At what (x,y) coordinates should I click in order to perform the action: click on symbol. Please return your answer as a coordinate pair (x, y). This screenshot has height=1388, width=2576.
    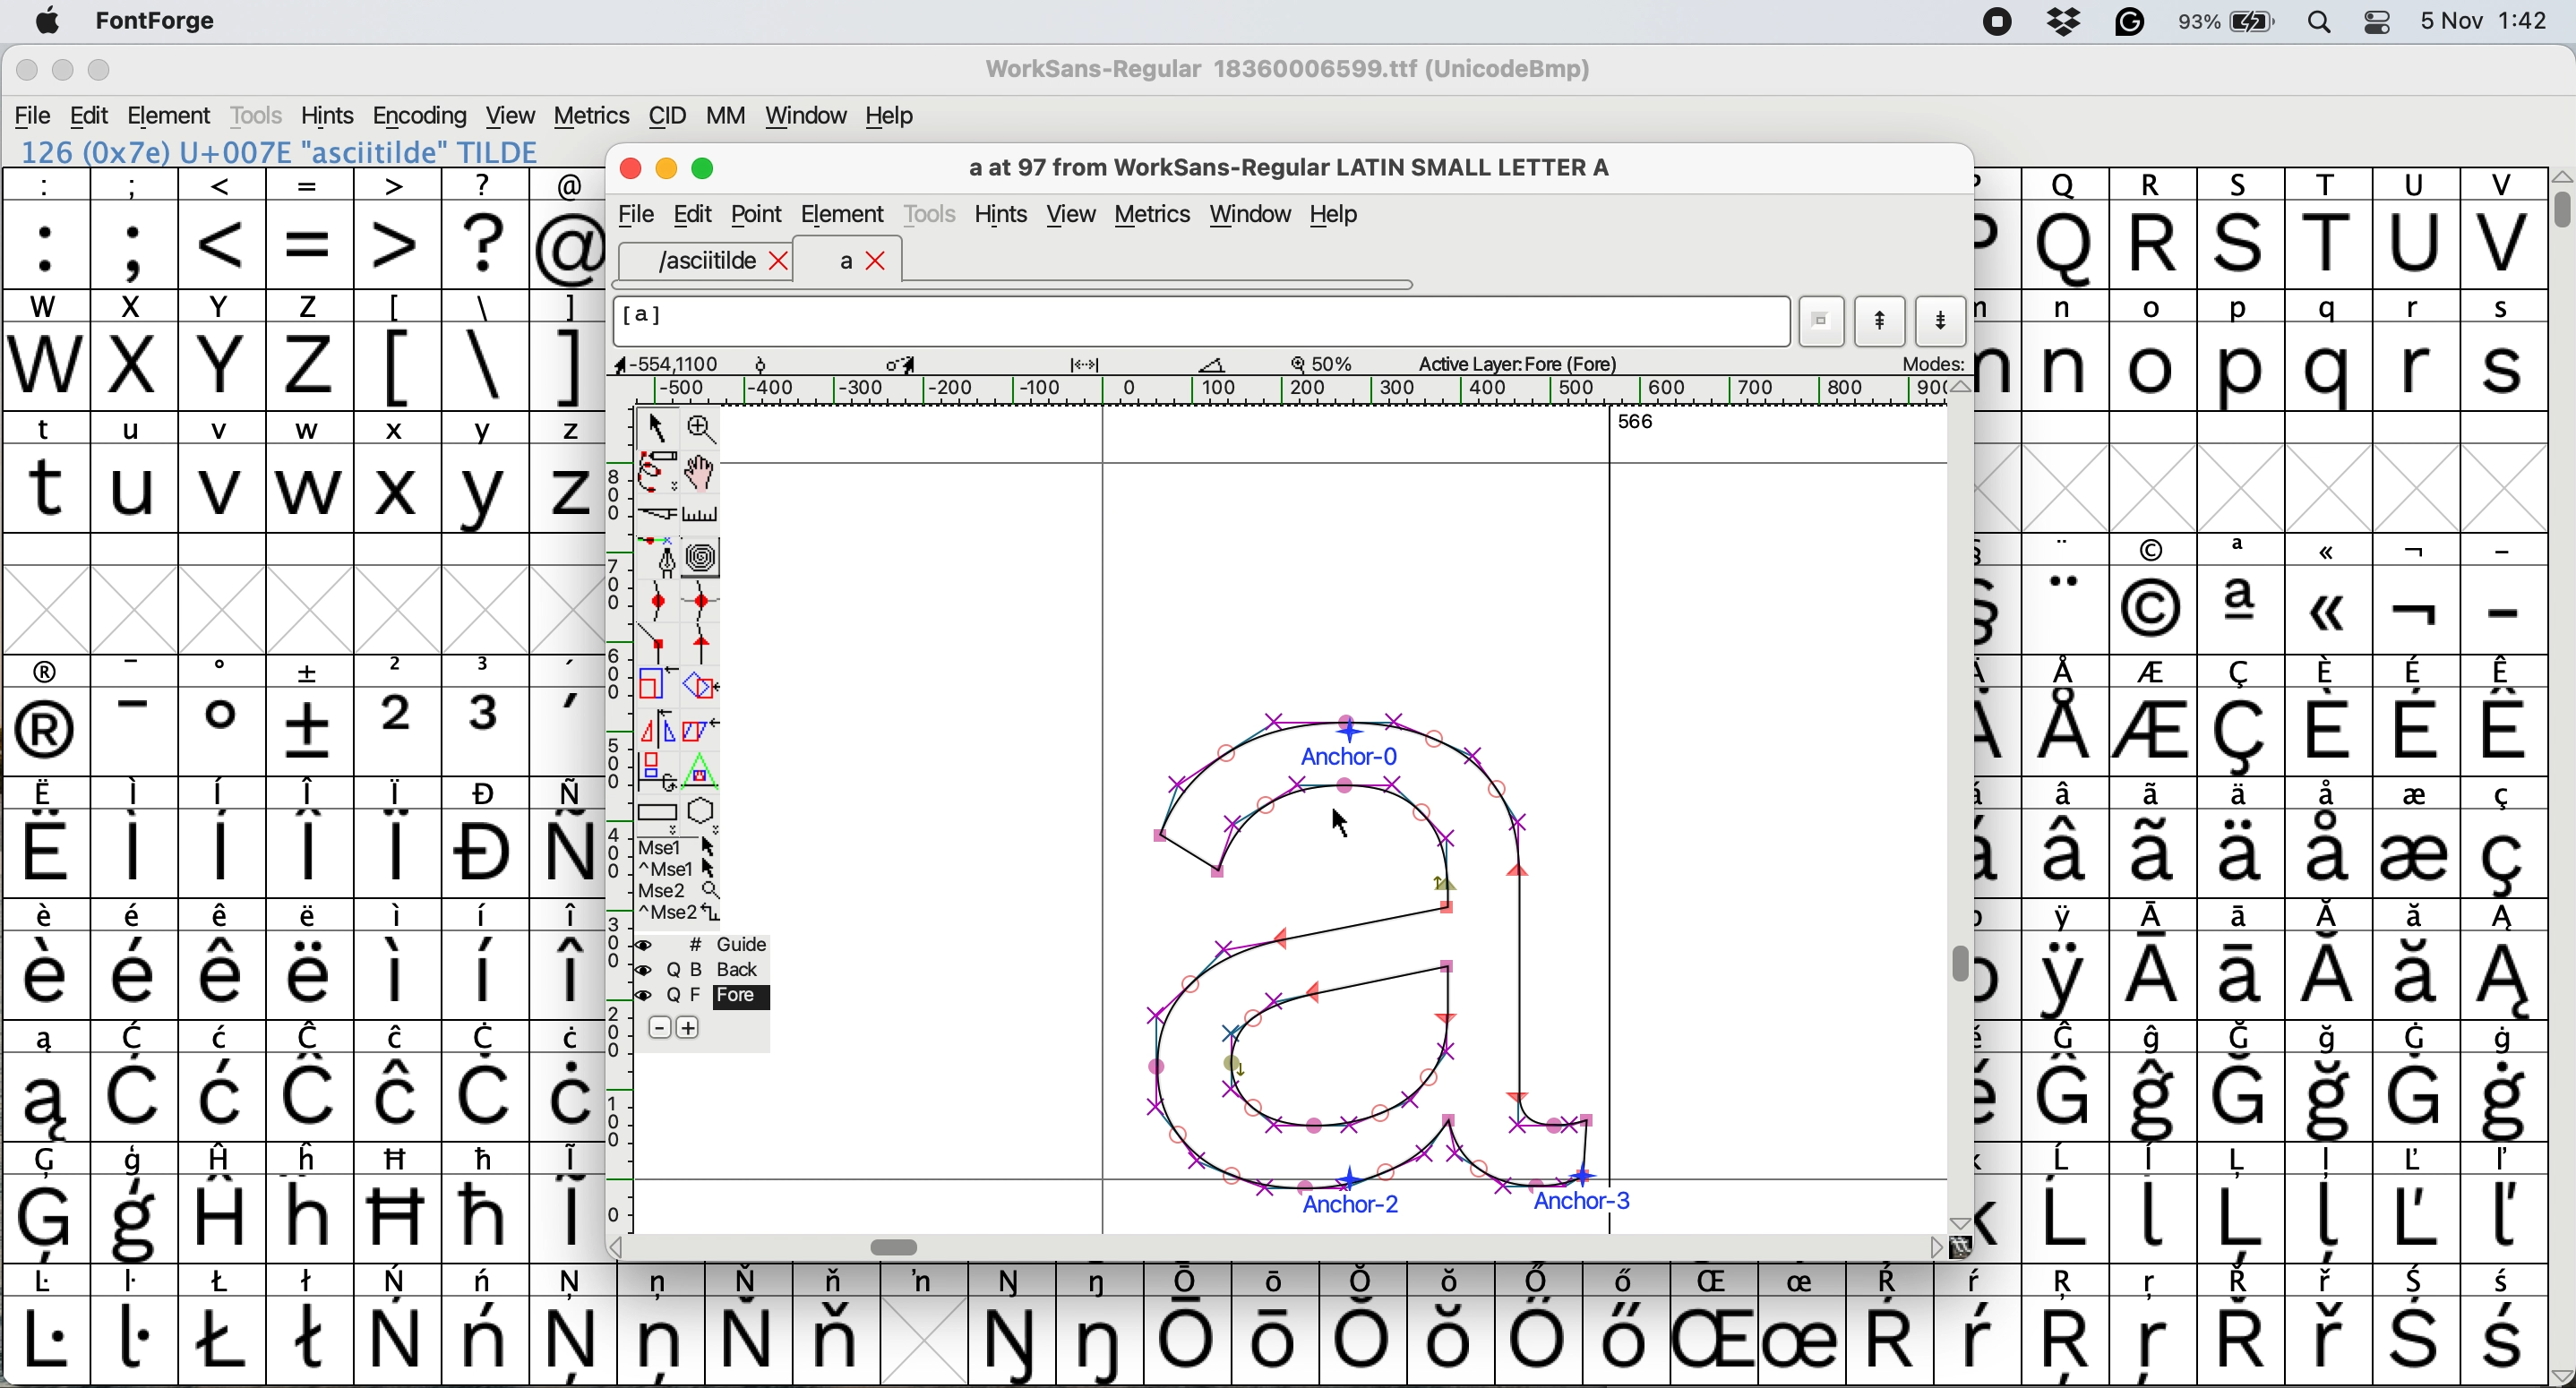
    Looking at the image, I should click on (568, 716).